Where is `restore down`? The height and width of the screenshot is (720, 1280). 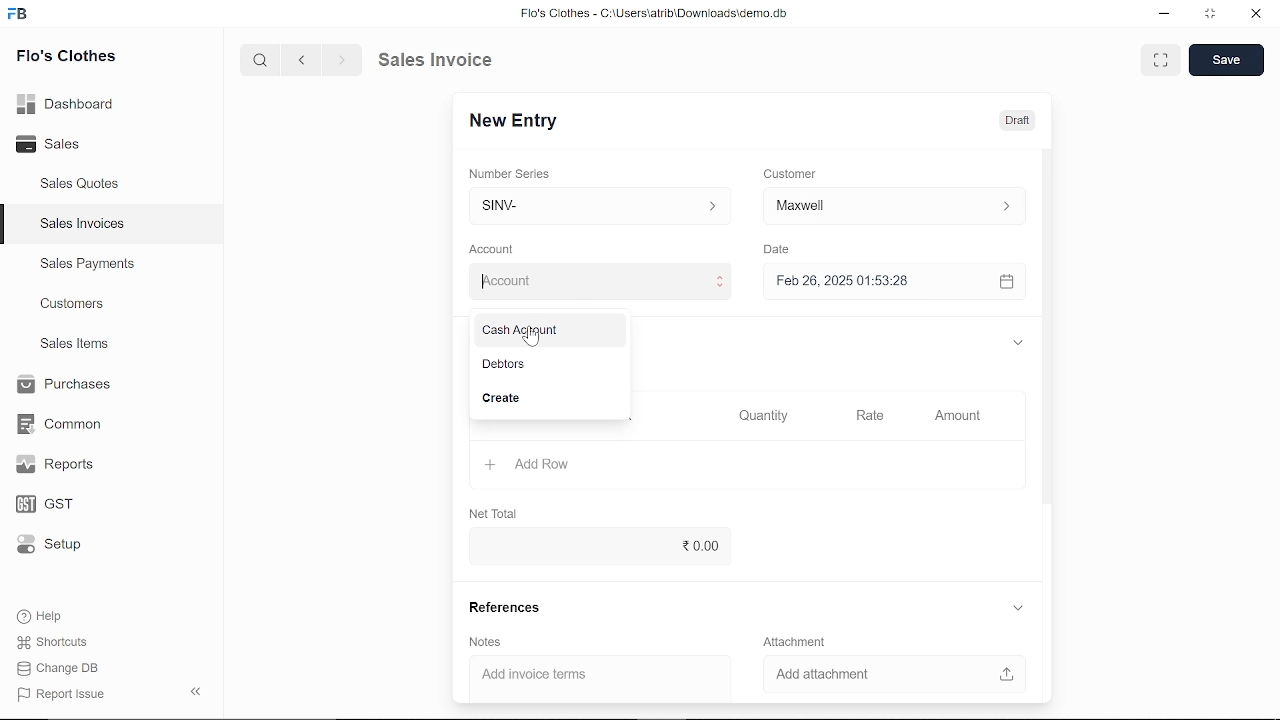 restore down is located at coordinates (1212, 15).